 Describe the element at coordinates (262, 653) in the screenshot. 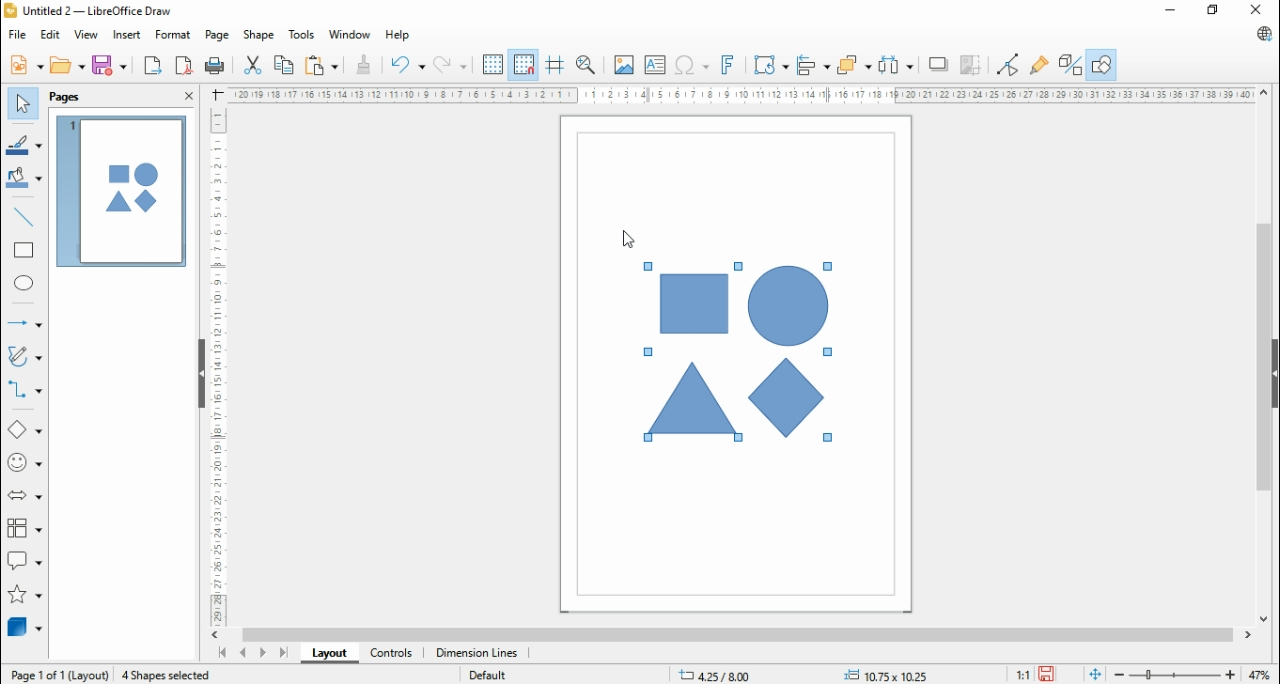

I see `next page` at that location.